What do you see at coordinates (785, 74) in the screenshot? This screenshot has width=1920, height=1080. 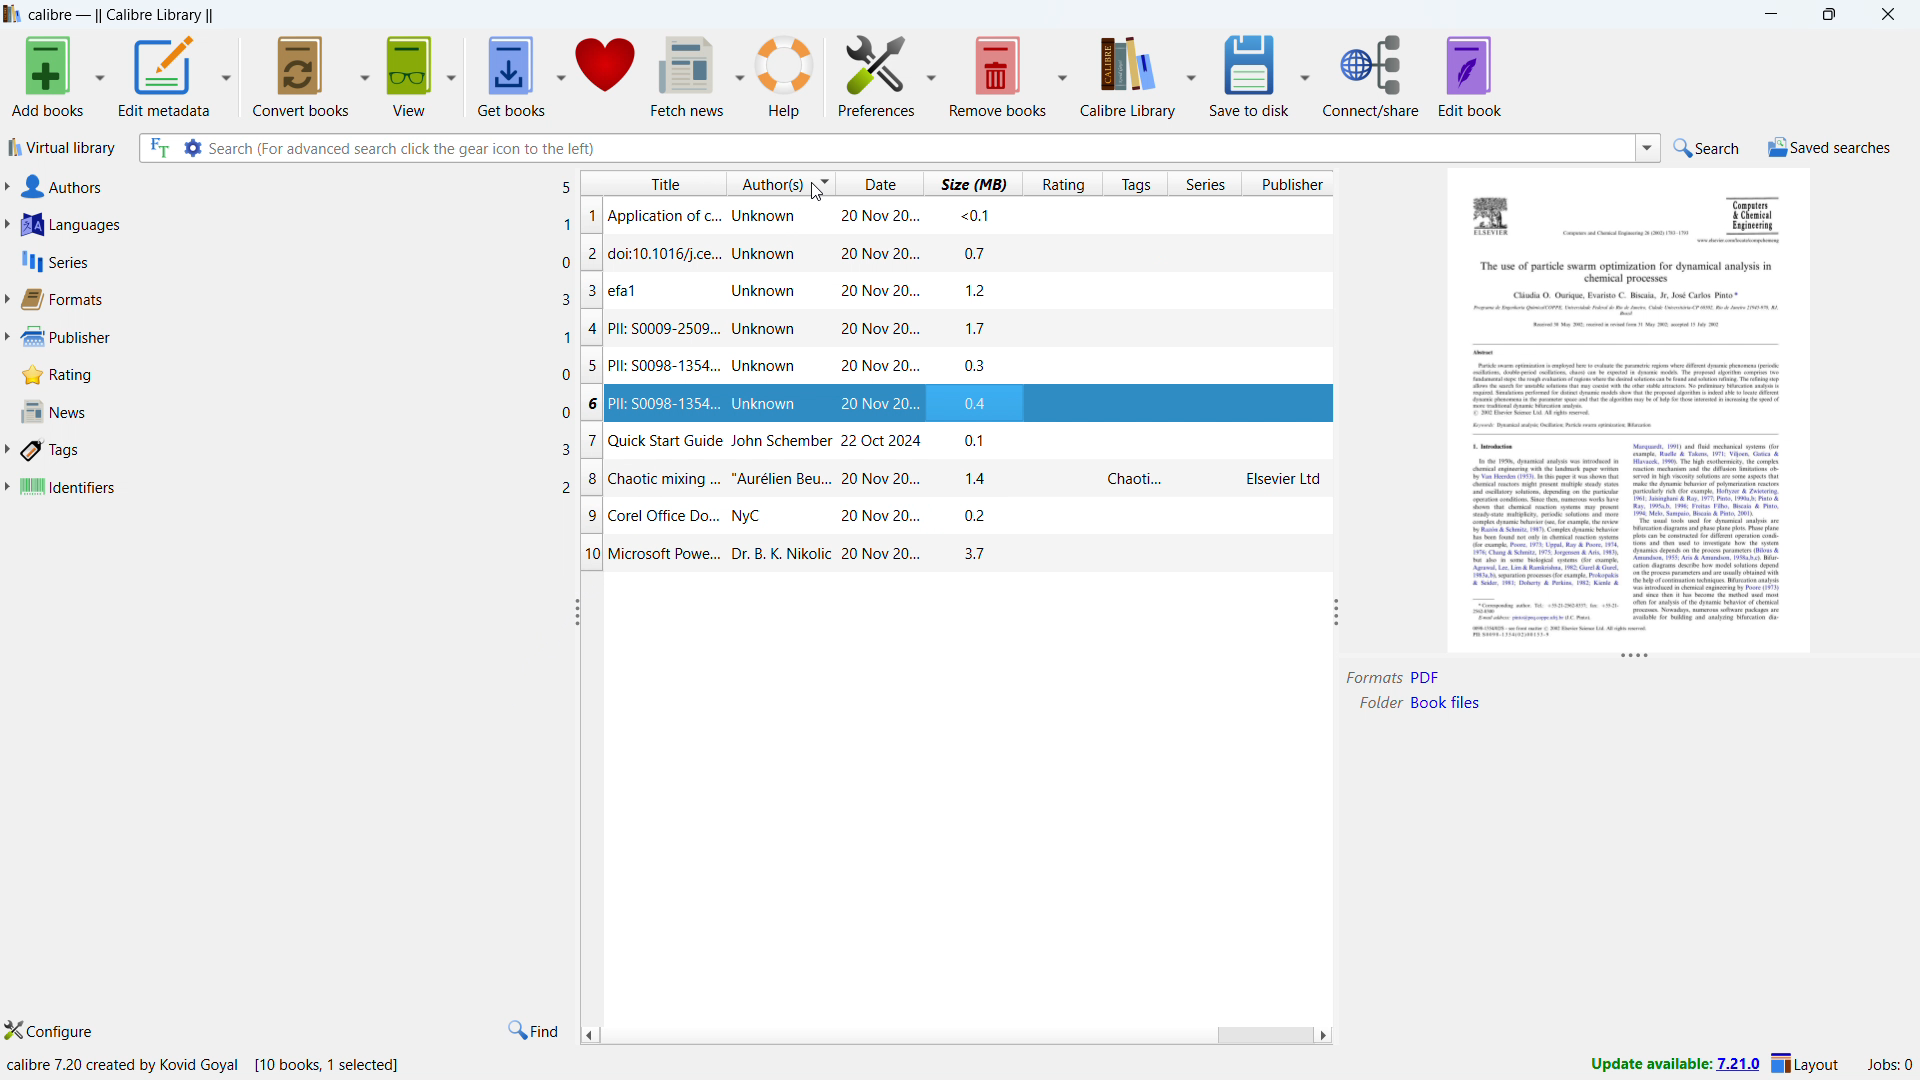 I see `help` at bounding box center [785, 74].